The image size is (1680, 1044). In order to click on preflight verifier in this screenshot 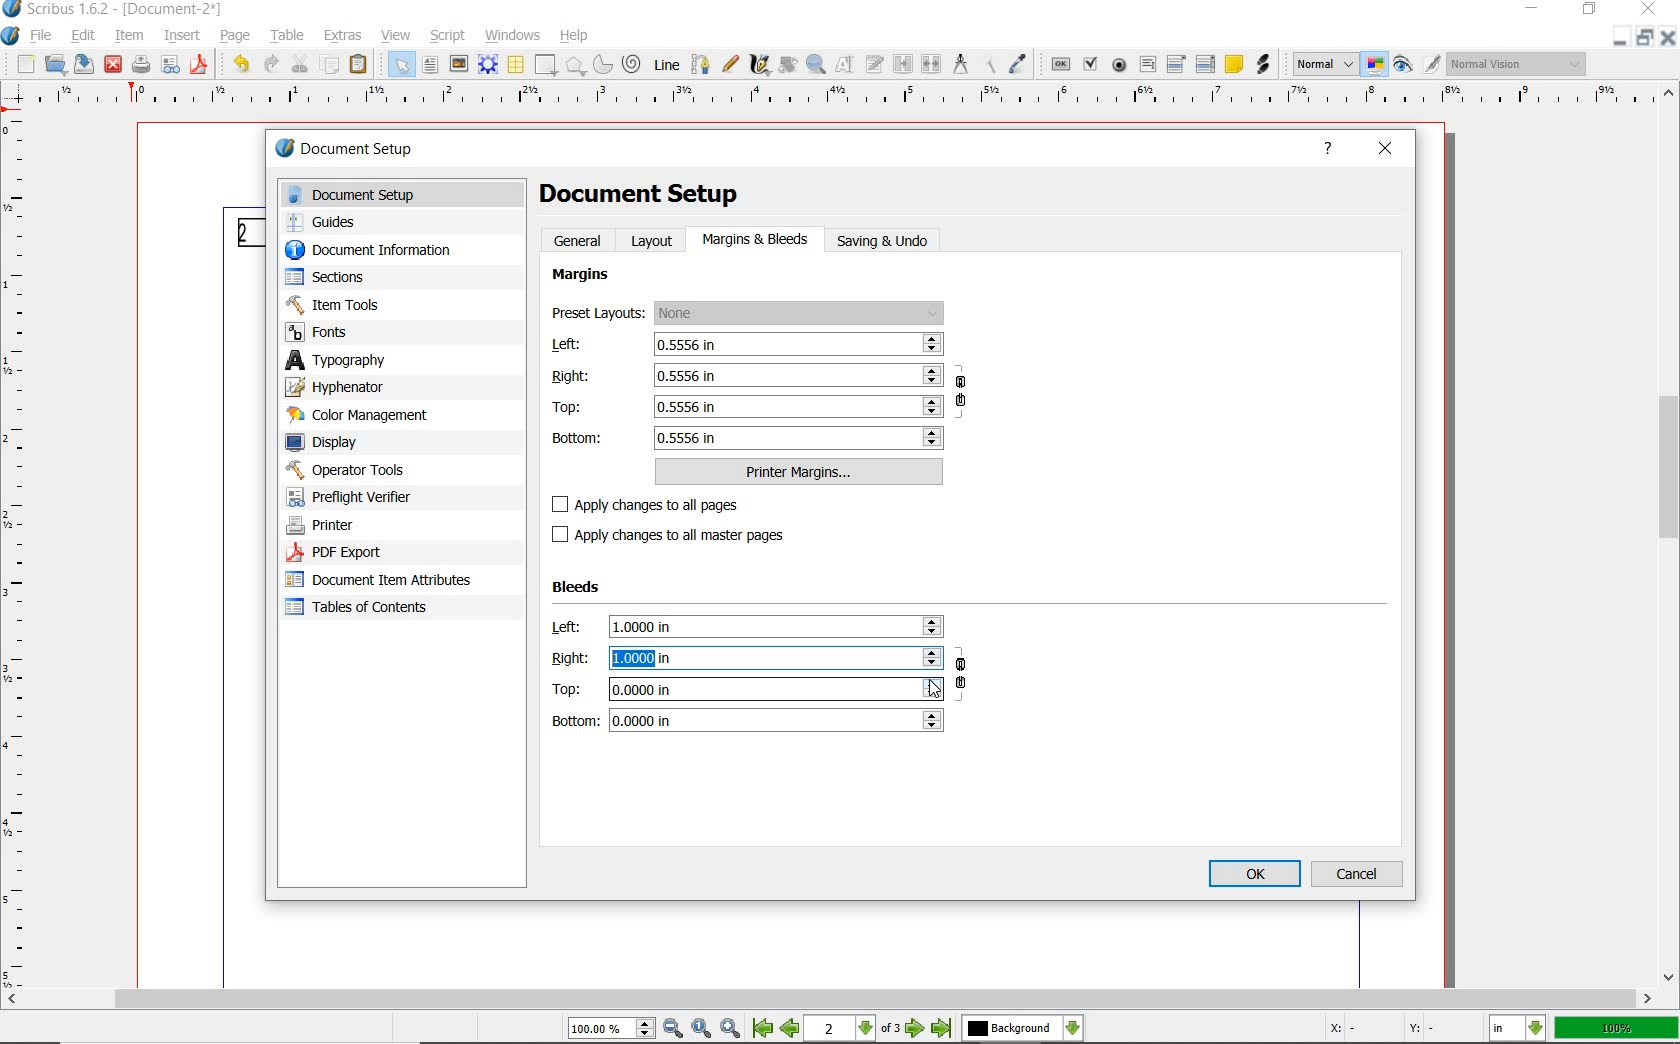, I will do `click(354, 499)`.